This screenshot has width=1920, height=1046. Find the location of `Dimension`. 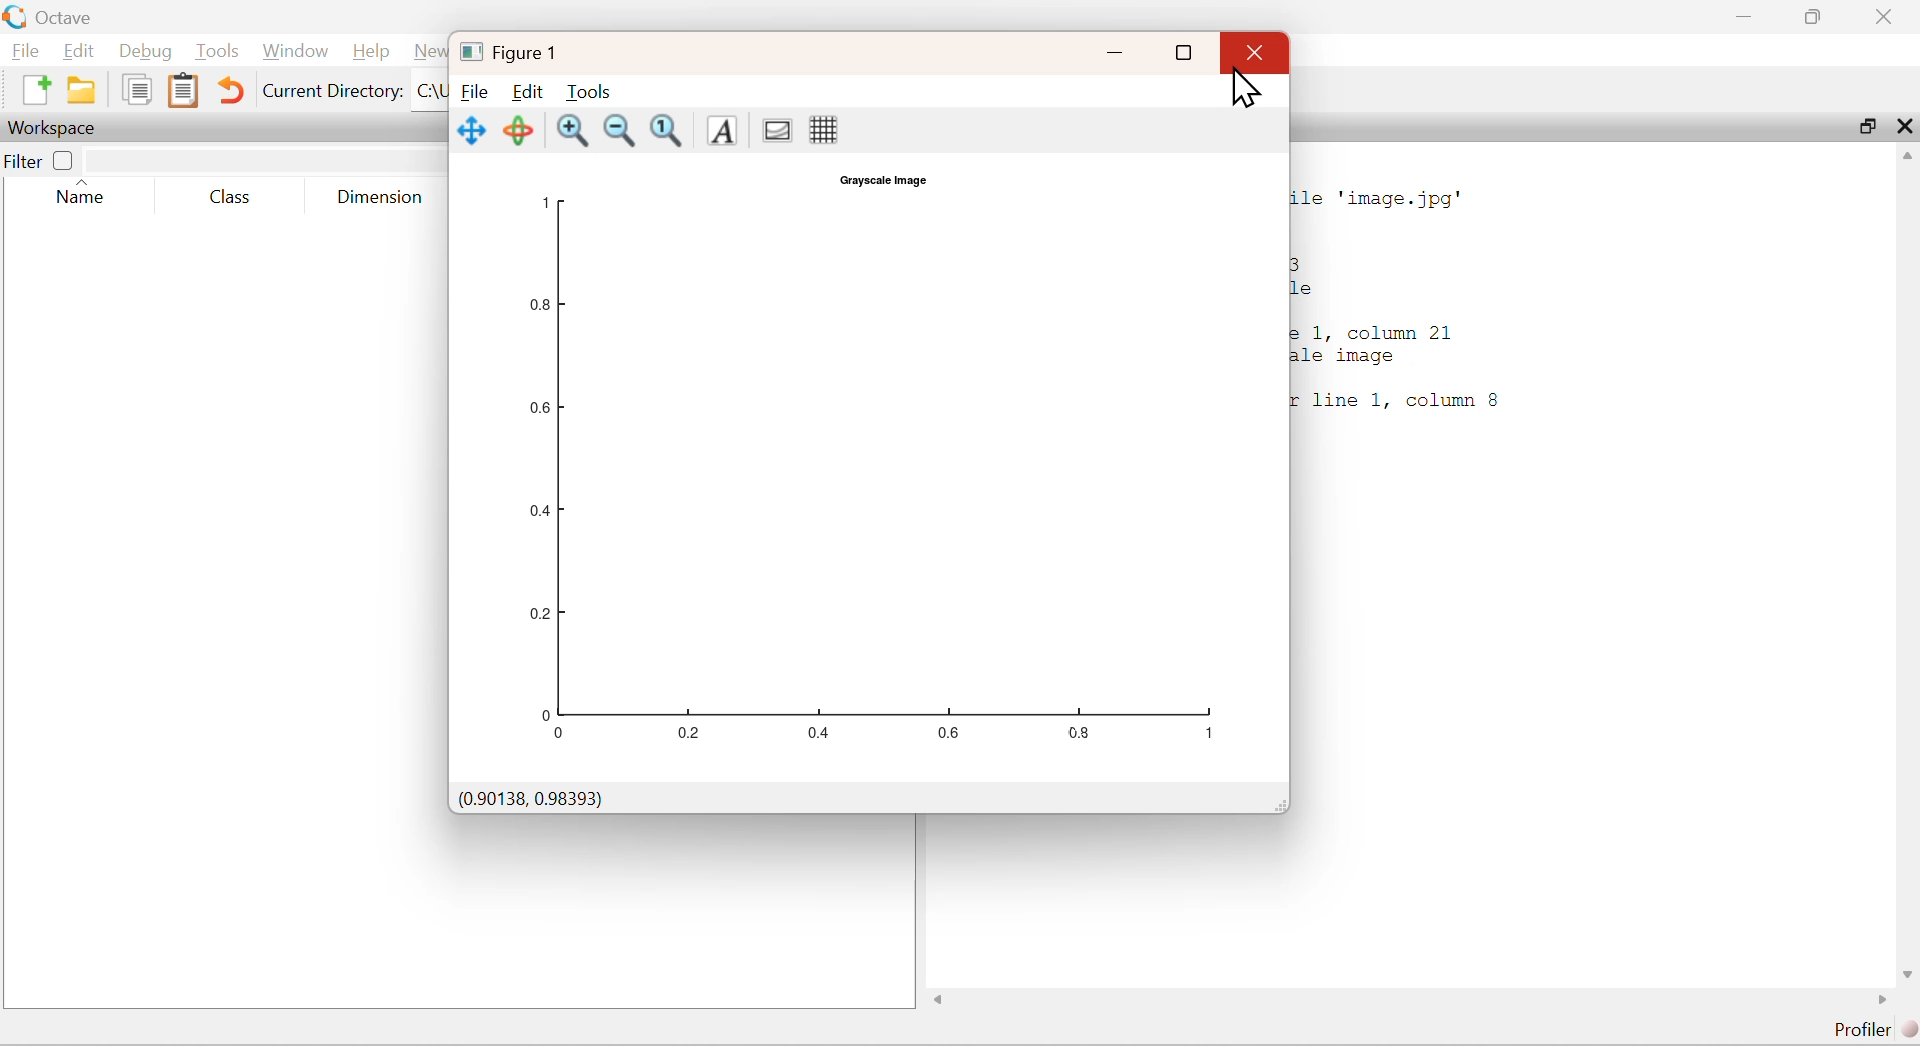

Dimension is located at coordinates (381, 194).